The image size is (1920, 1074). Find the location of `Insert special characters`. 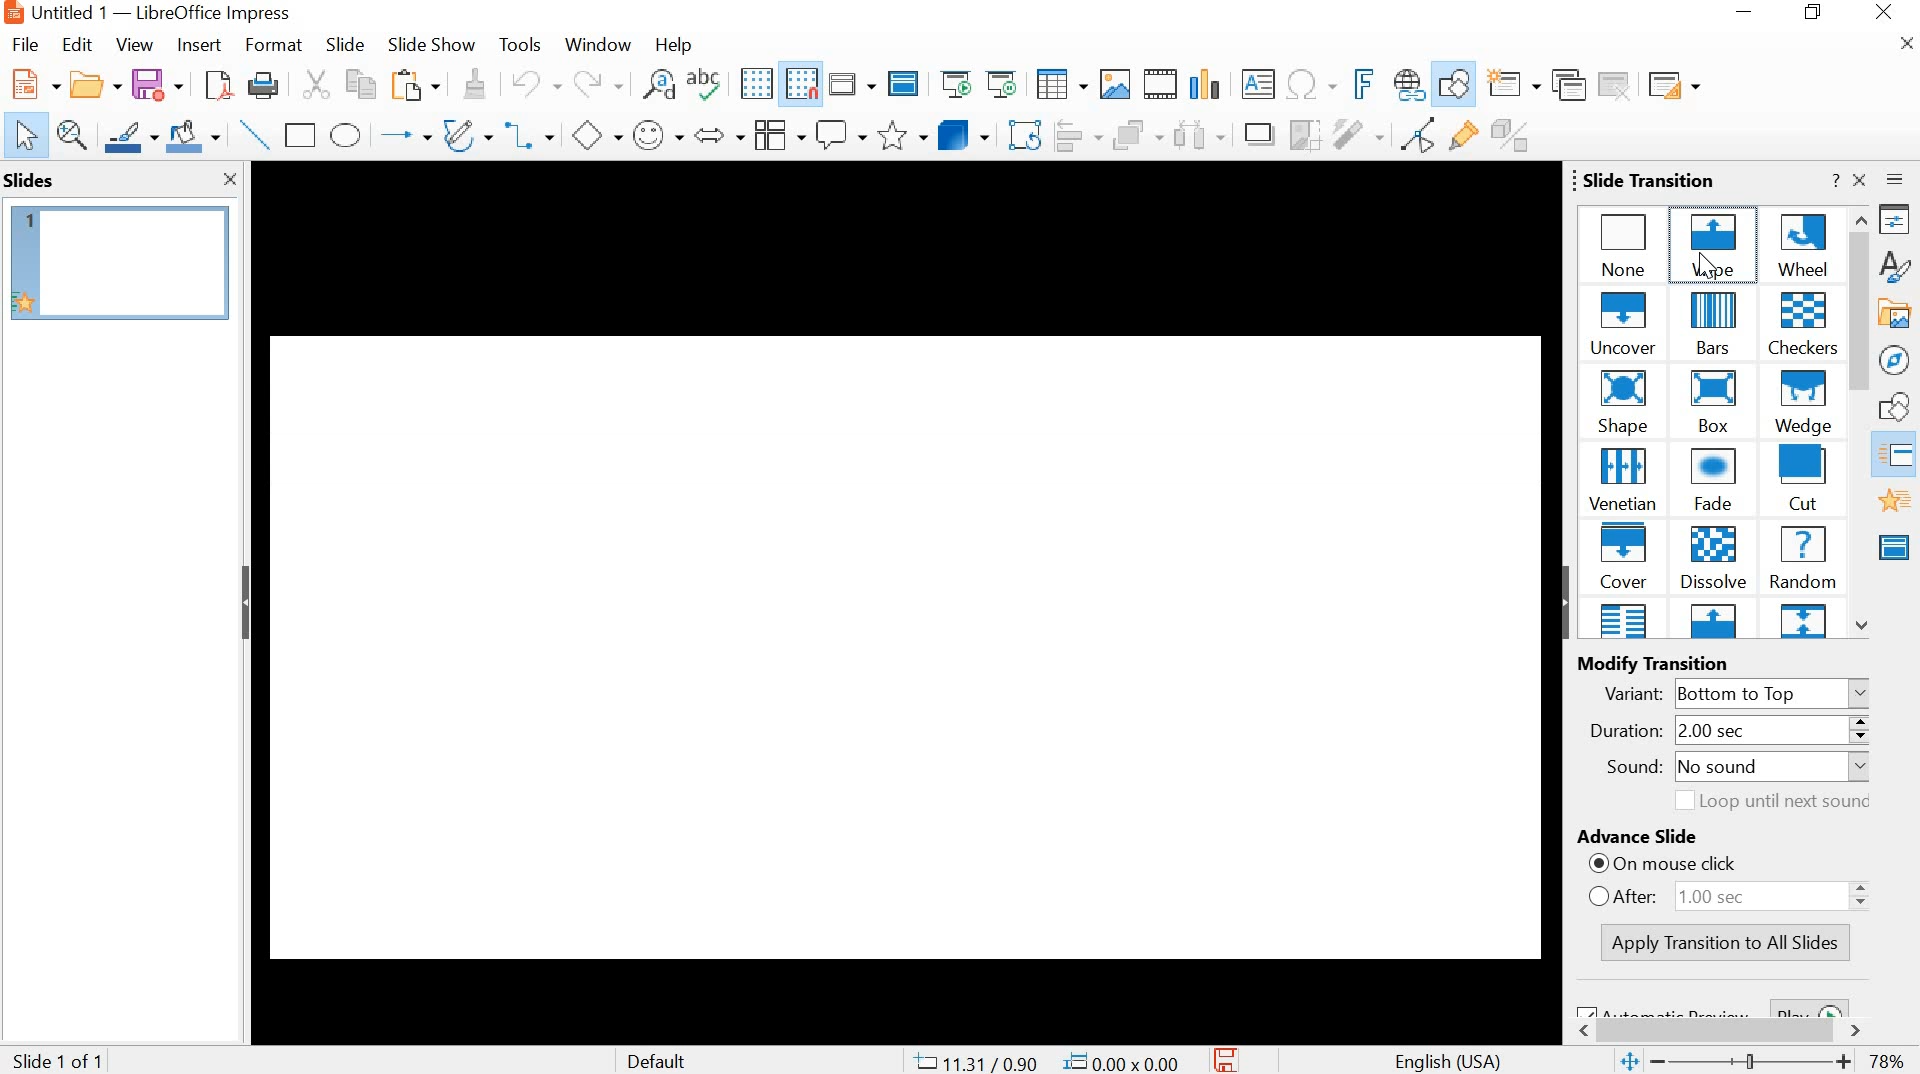

Insert special characters is located at coordinates (1313, 84).